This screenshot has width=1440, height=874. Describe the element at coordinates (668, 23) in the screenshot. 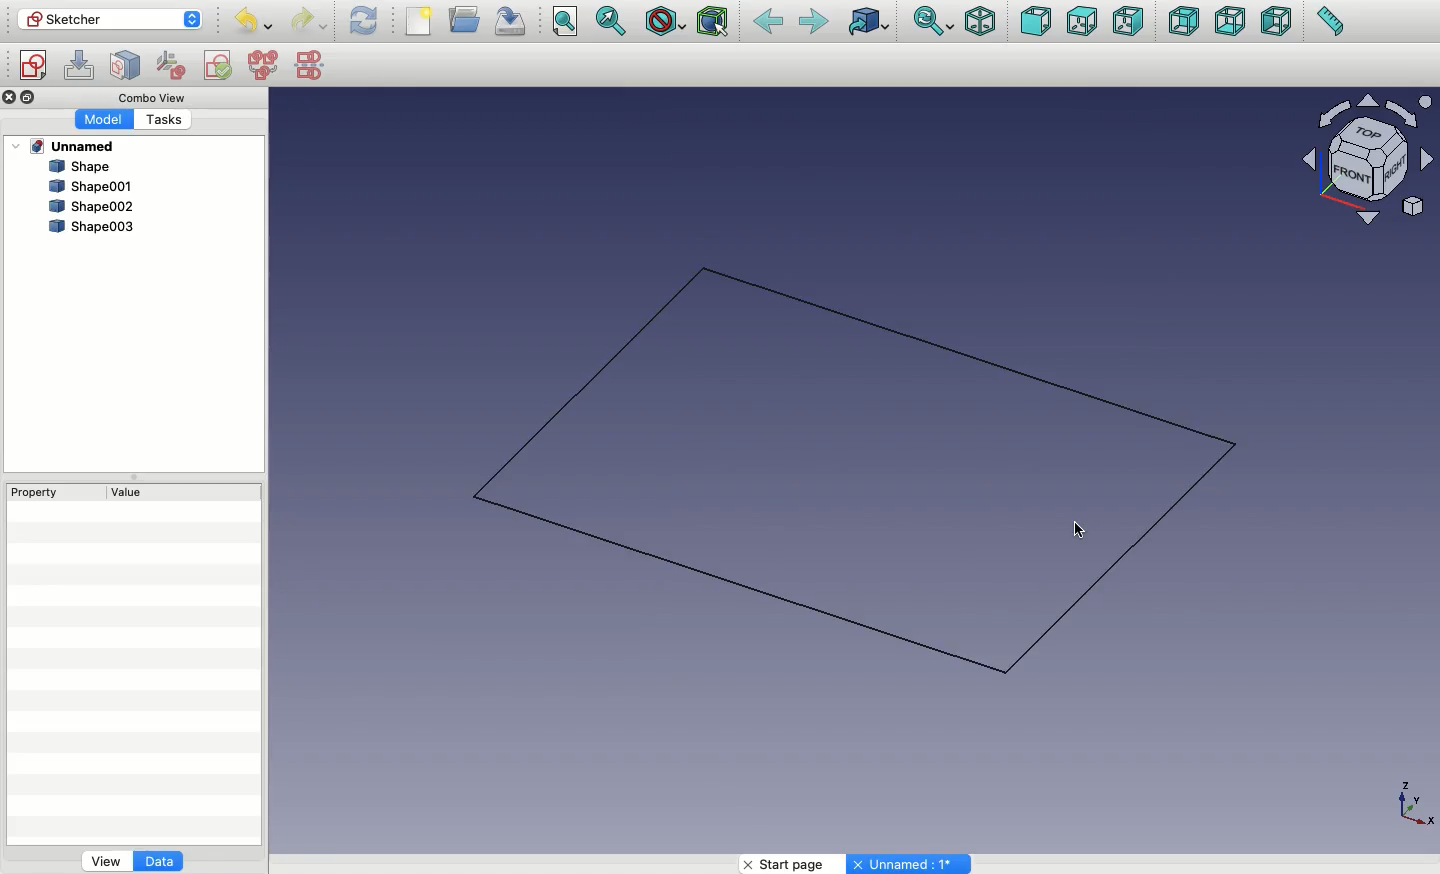

I see `Draw style` at that location.